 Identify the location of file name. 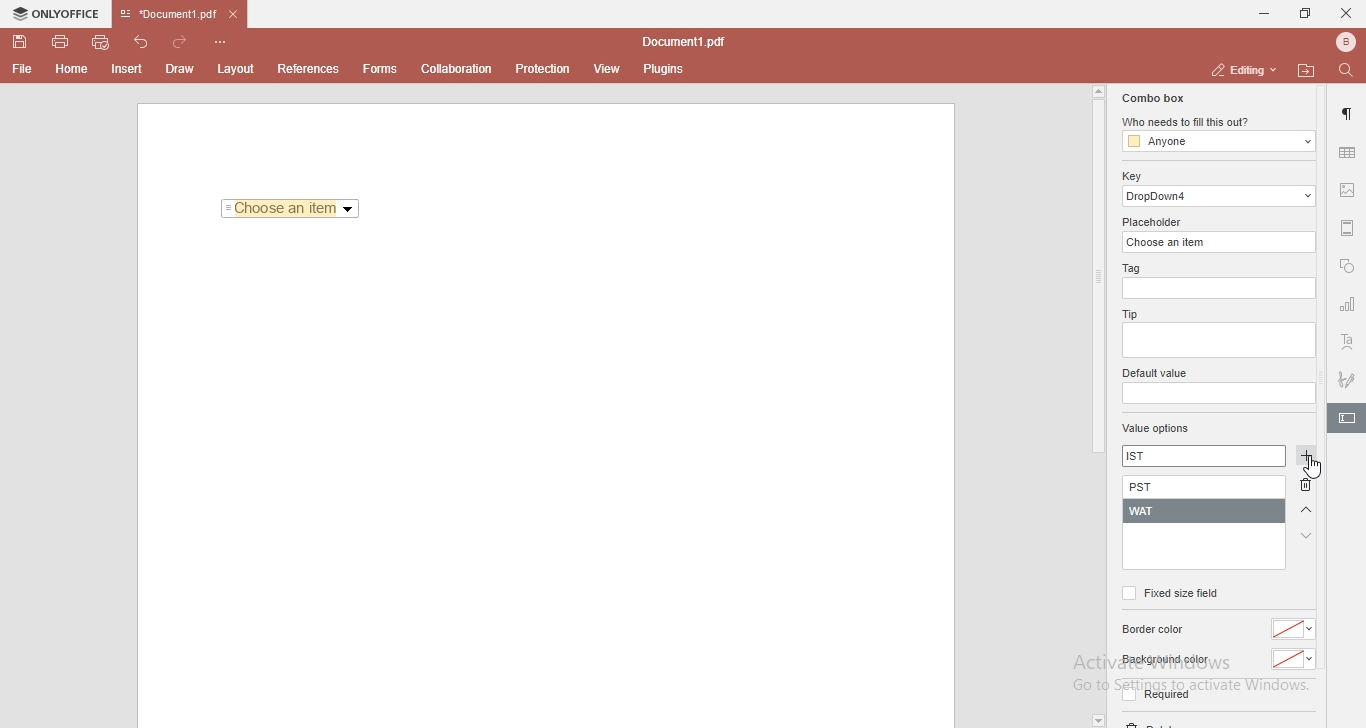
(688, 43).